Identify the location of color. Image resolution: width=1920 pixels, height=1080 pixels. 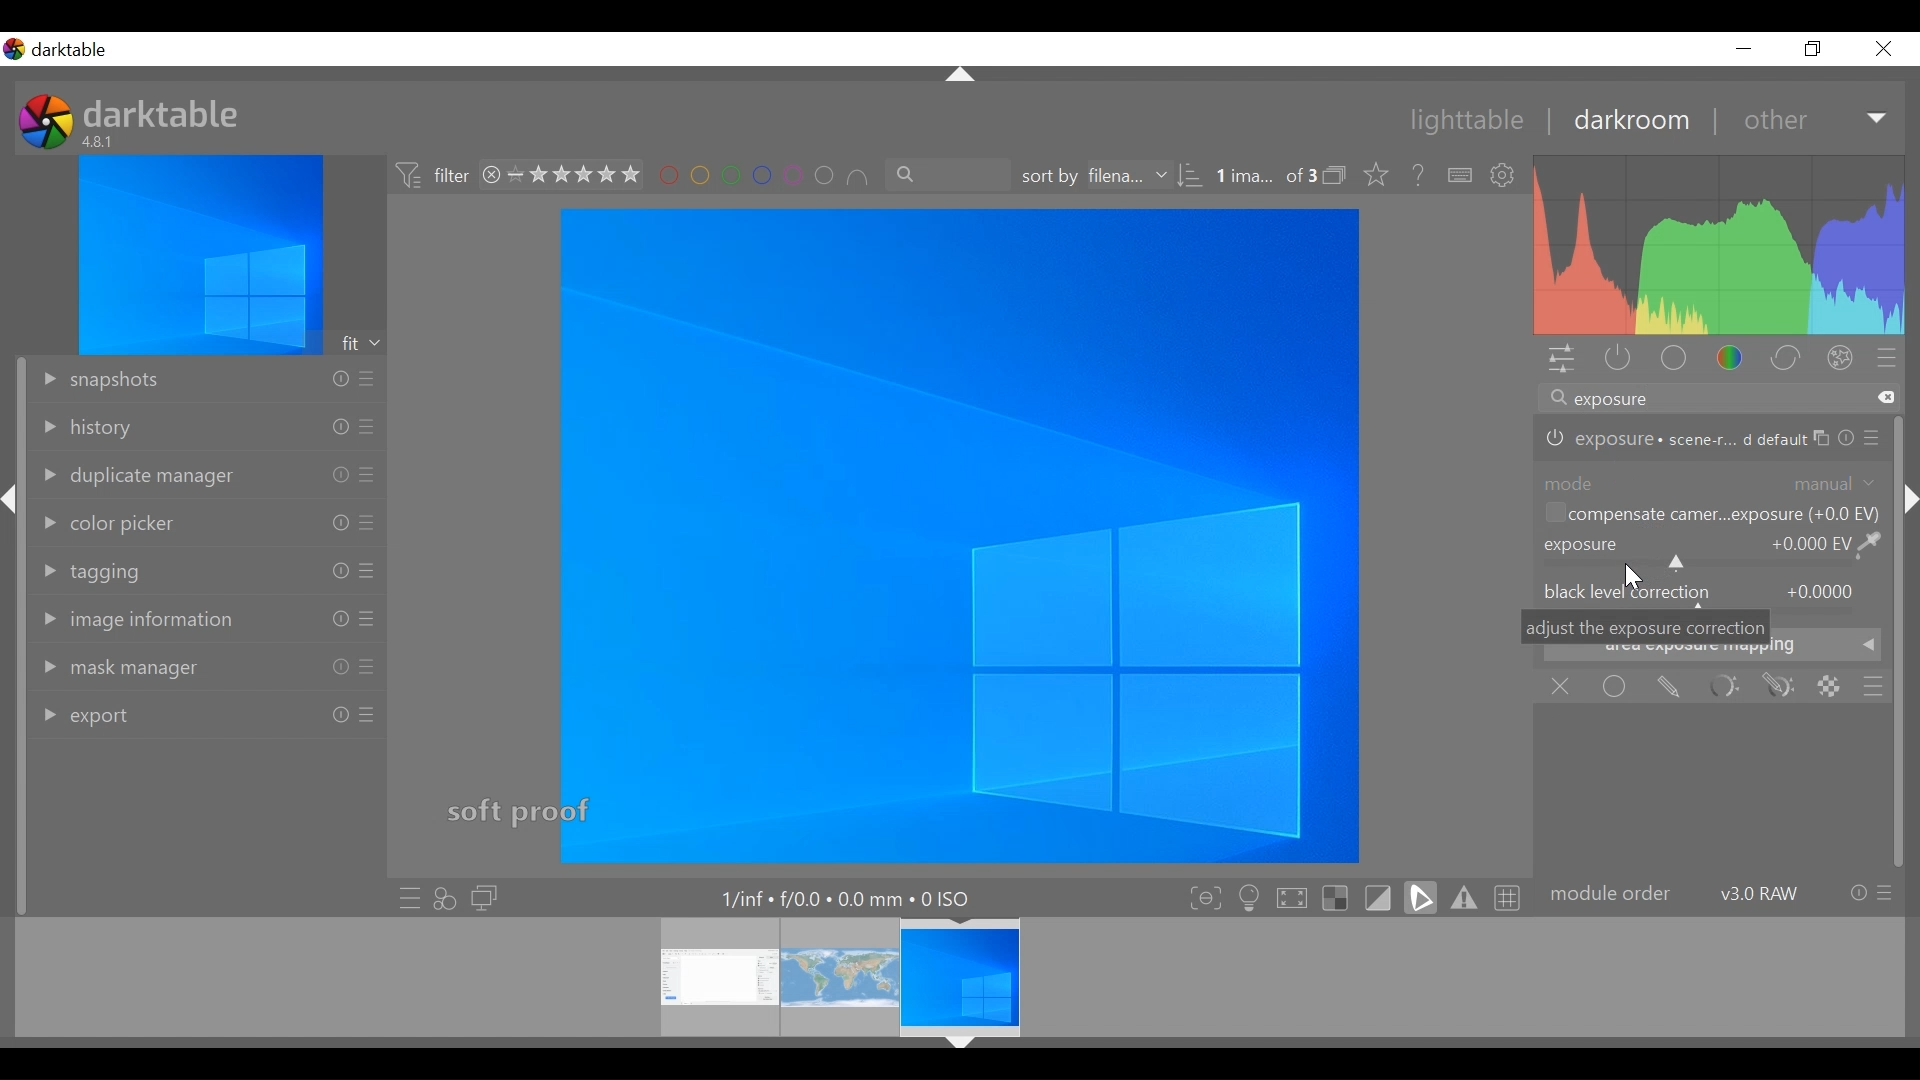
(1732, 358).